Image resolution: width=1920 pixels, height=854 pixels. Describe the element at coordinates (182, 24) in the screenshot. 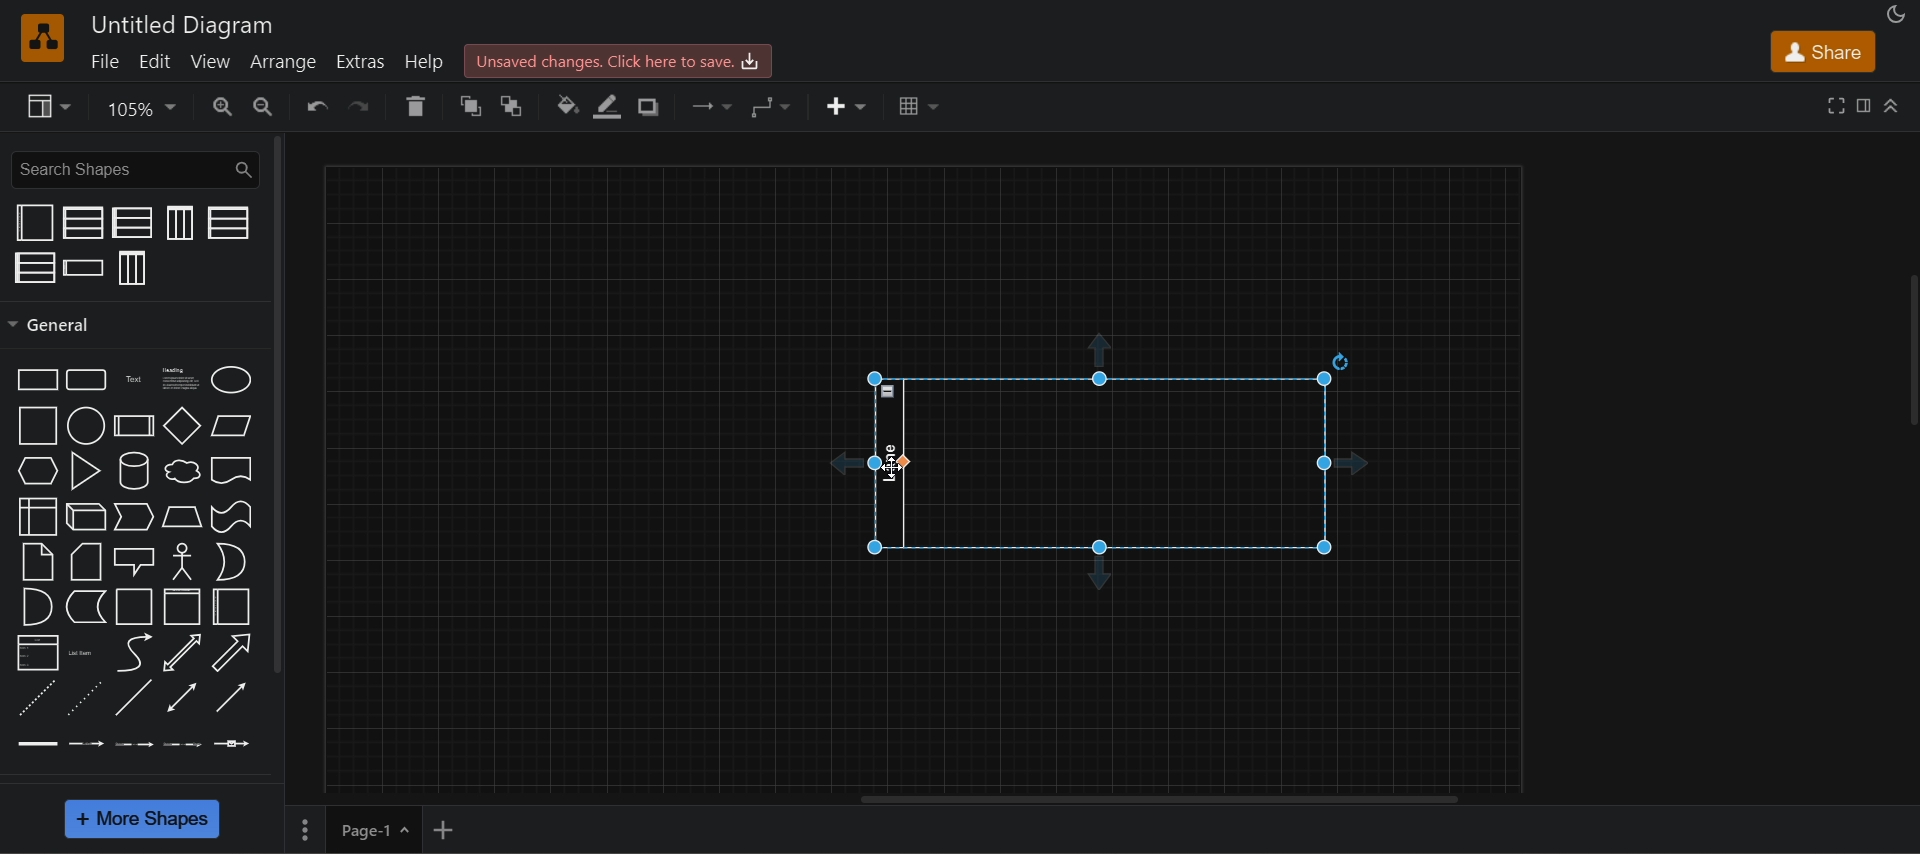

I see `Untitled diagram` at that location.